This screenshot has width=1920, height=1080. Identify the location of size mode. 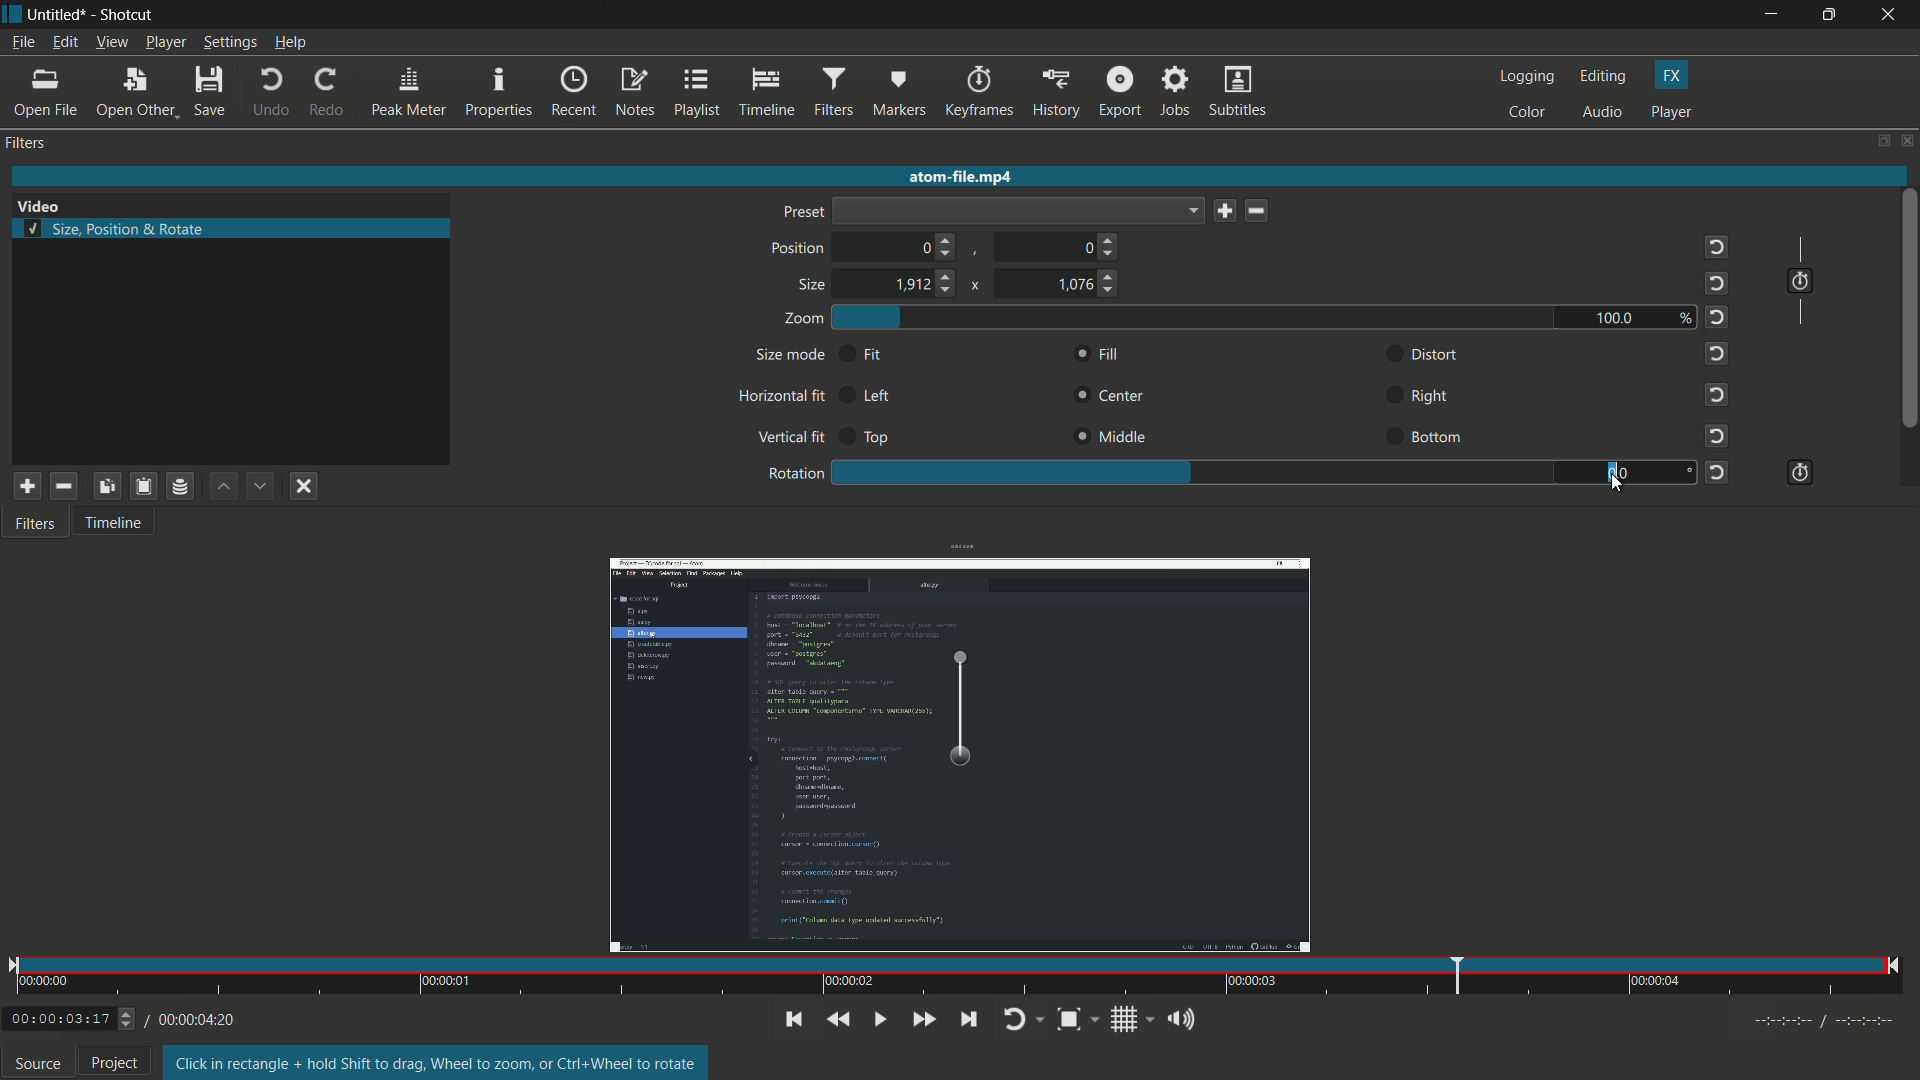
(789, 356).